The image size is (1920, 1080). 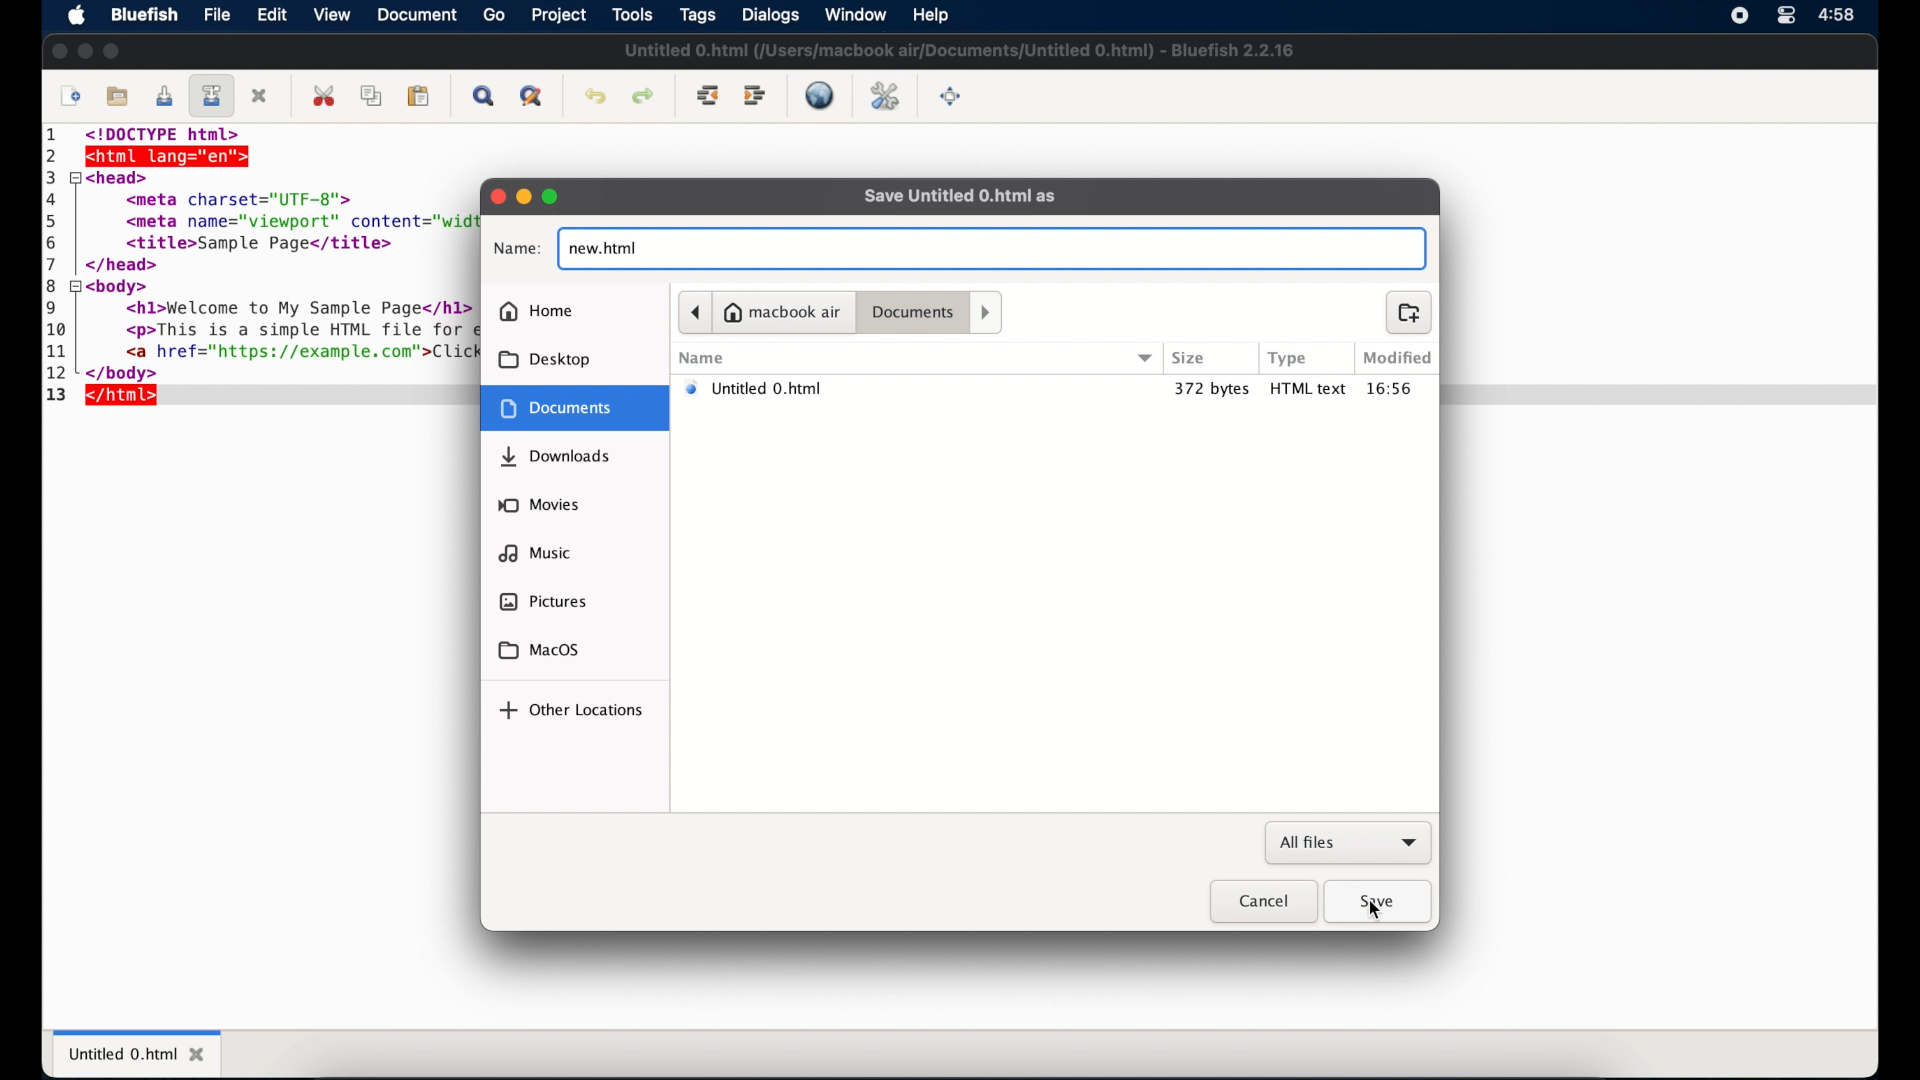 What do you see at coordinates (1785, 16) in the screenshot?
I see `control center` at bounding box center [1785, 16].